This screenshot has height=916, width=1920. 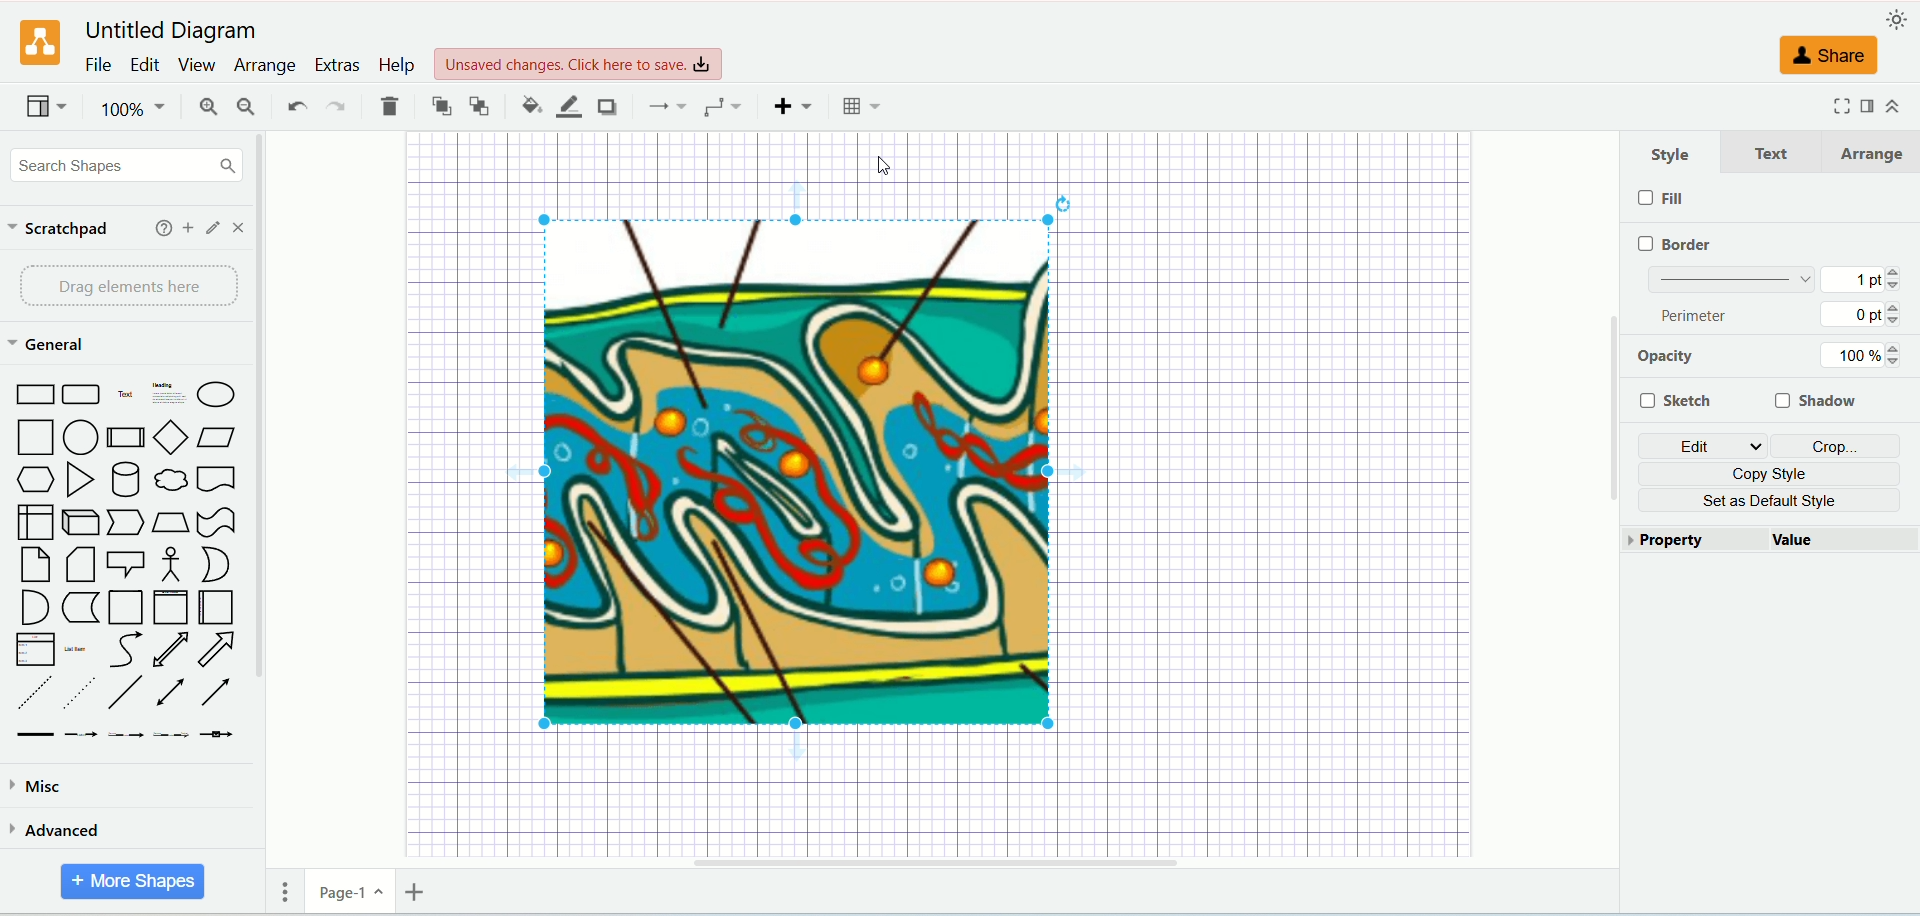 I want to click on fill, so click(x=1664, y=198).